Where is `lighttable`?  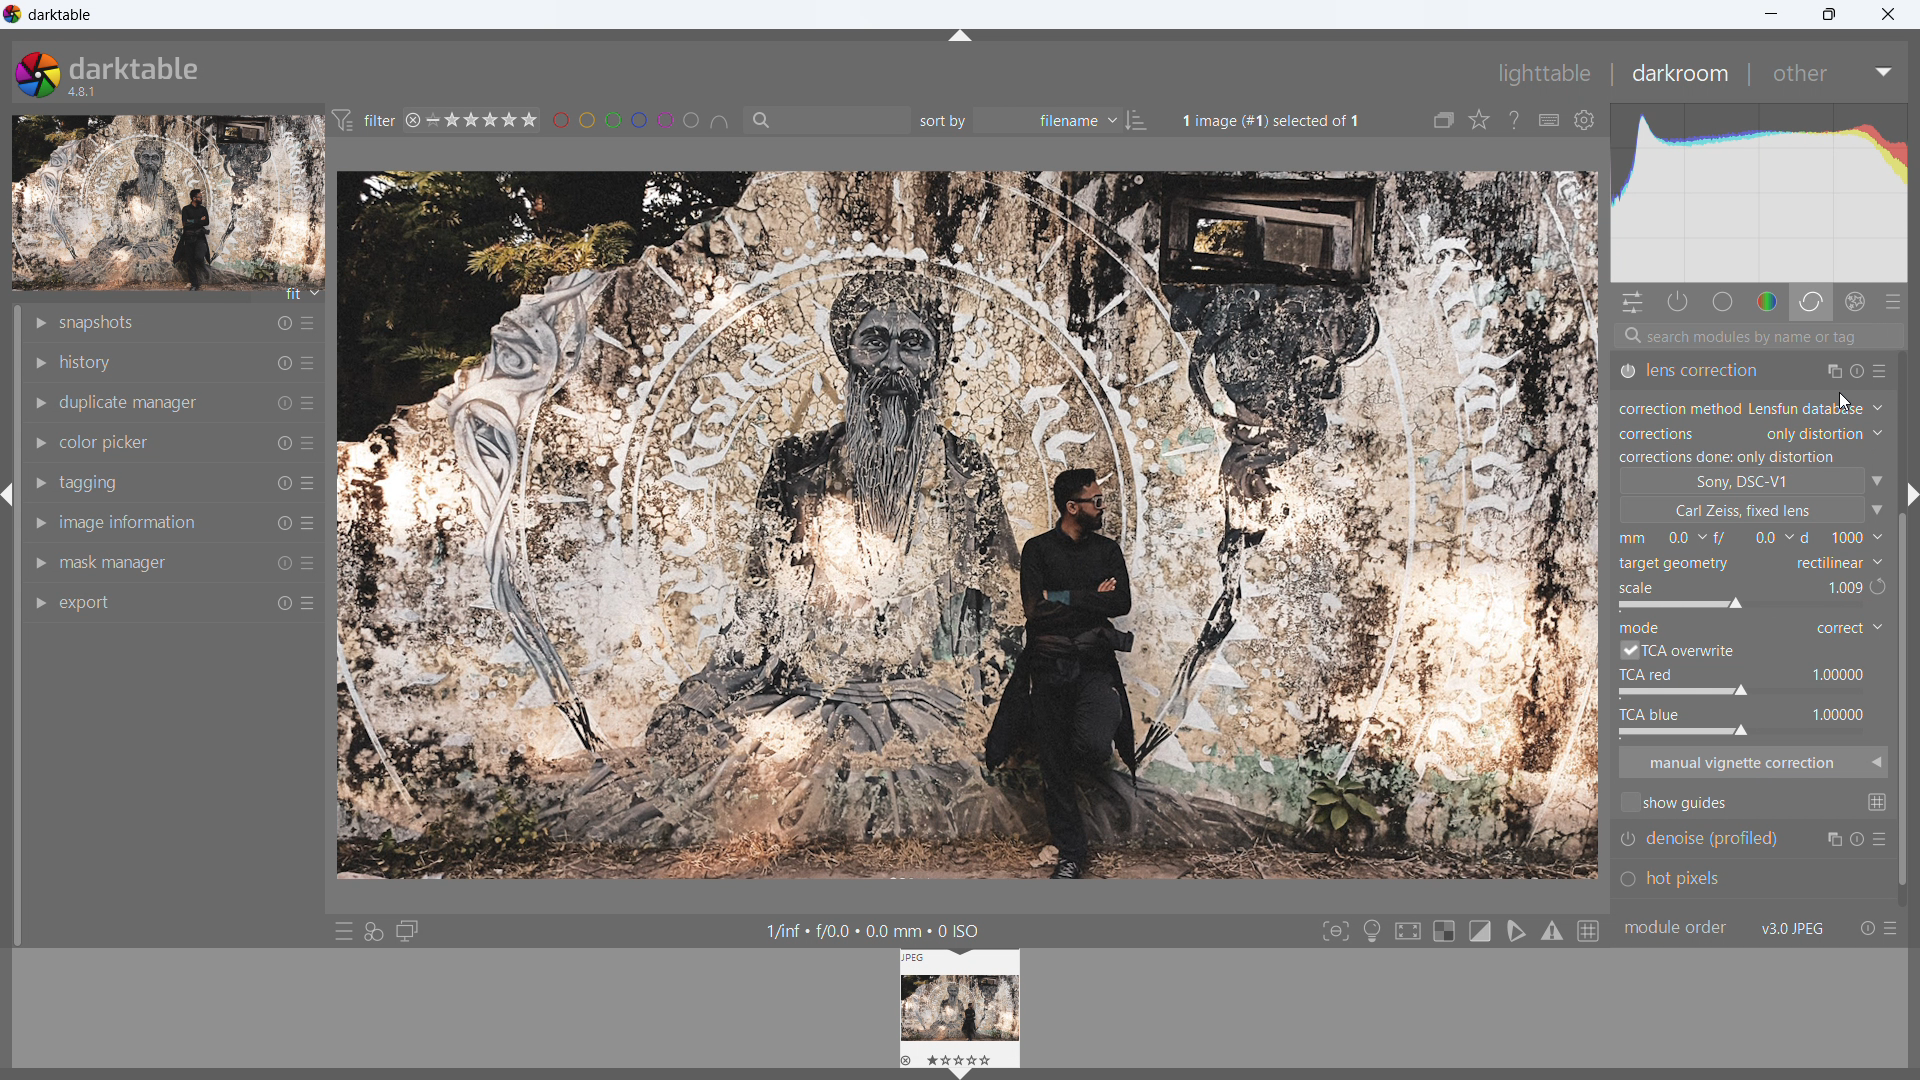 lighttable is located at coordinates (1546, 72).